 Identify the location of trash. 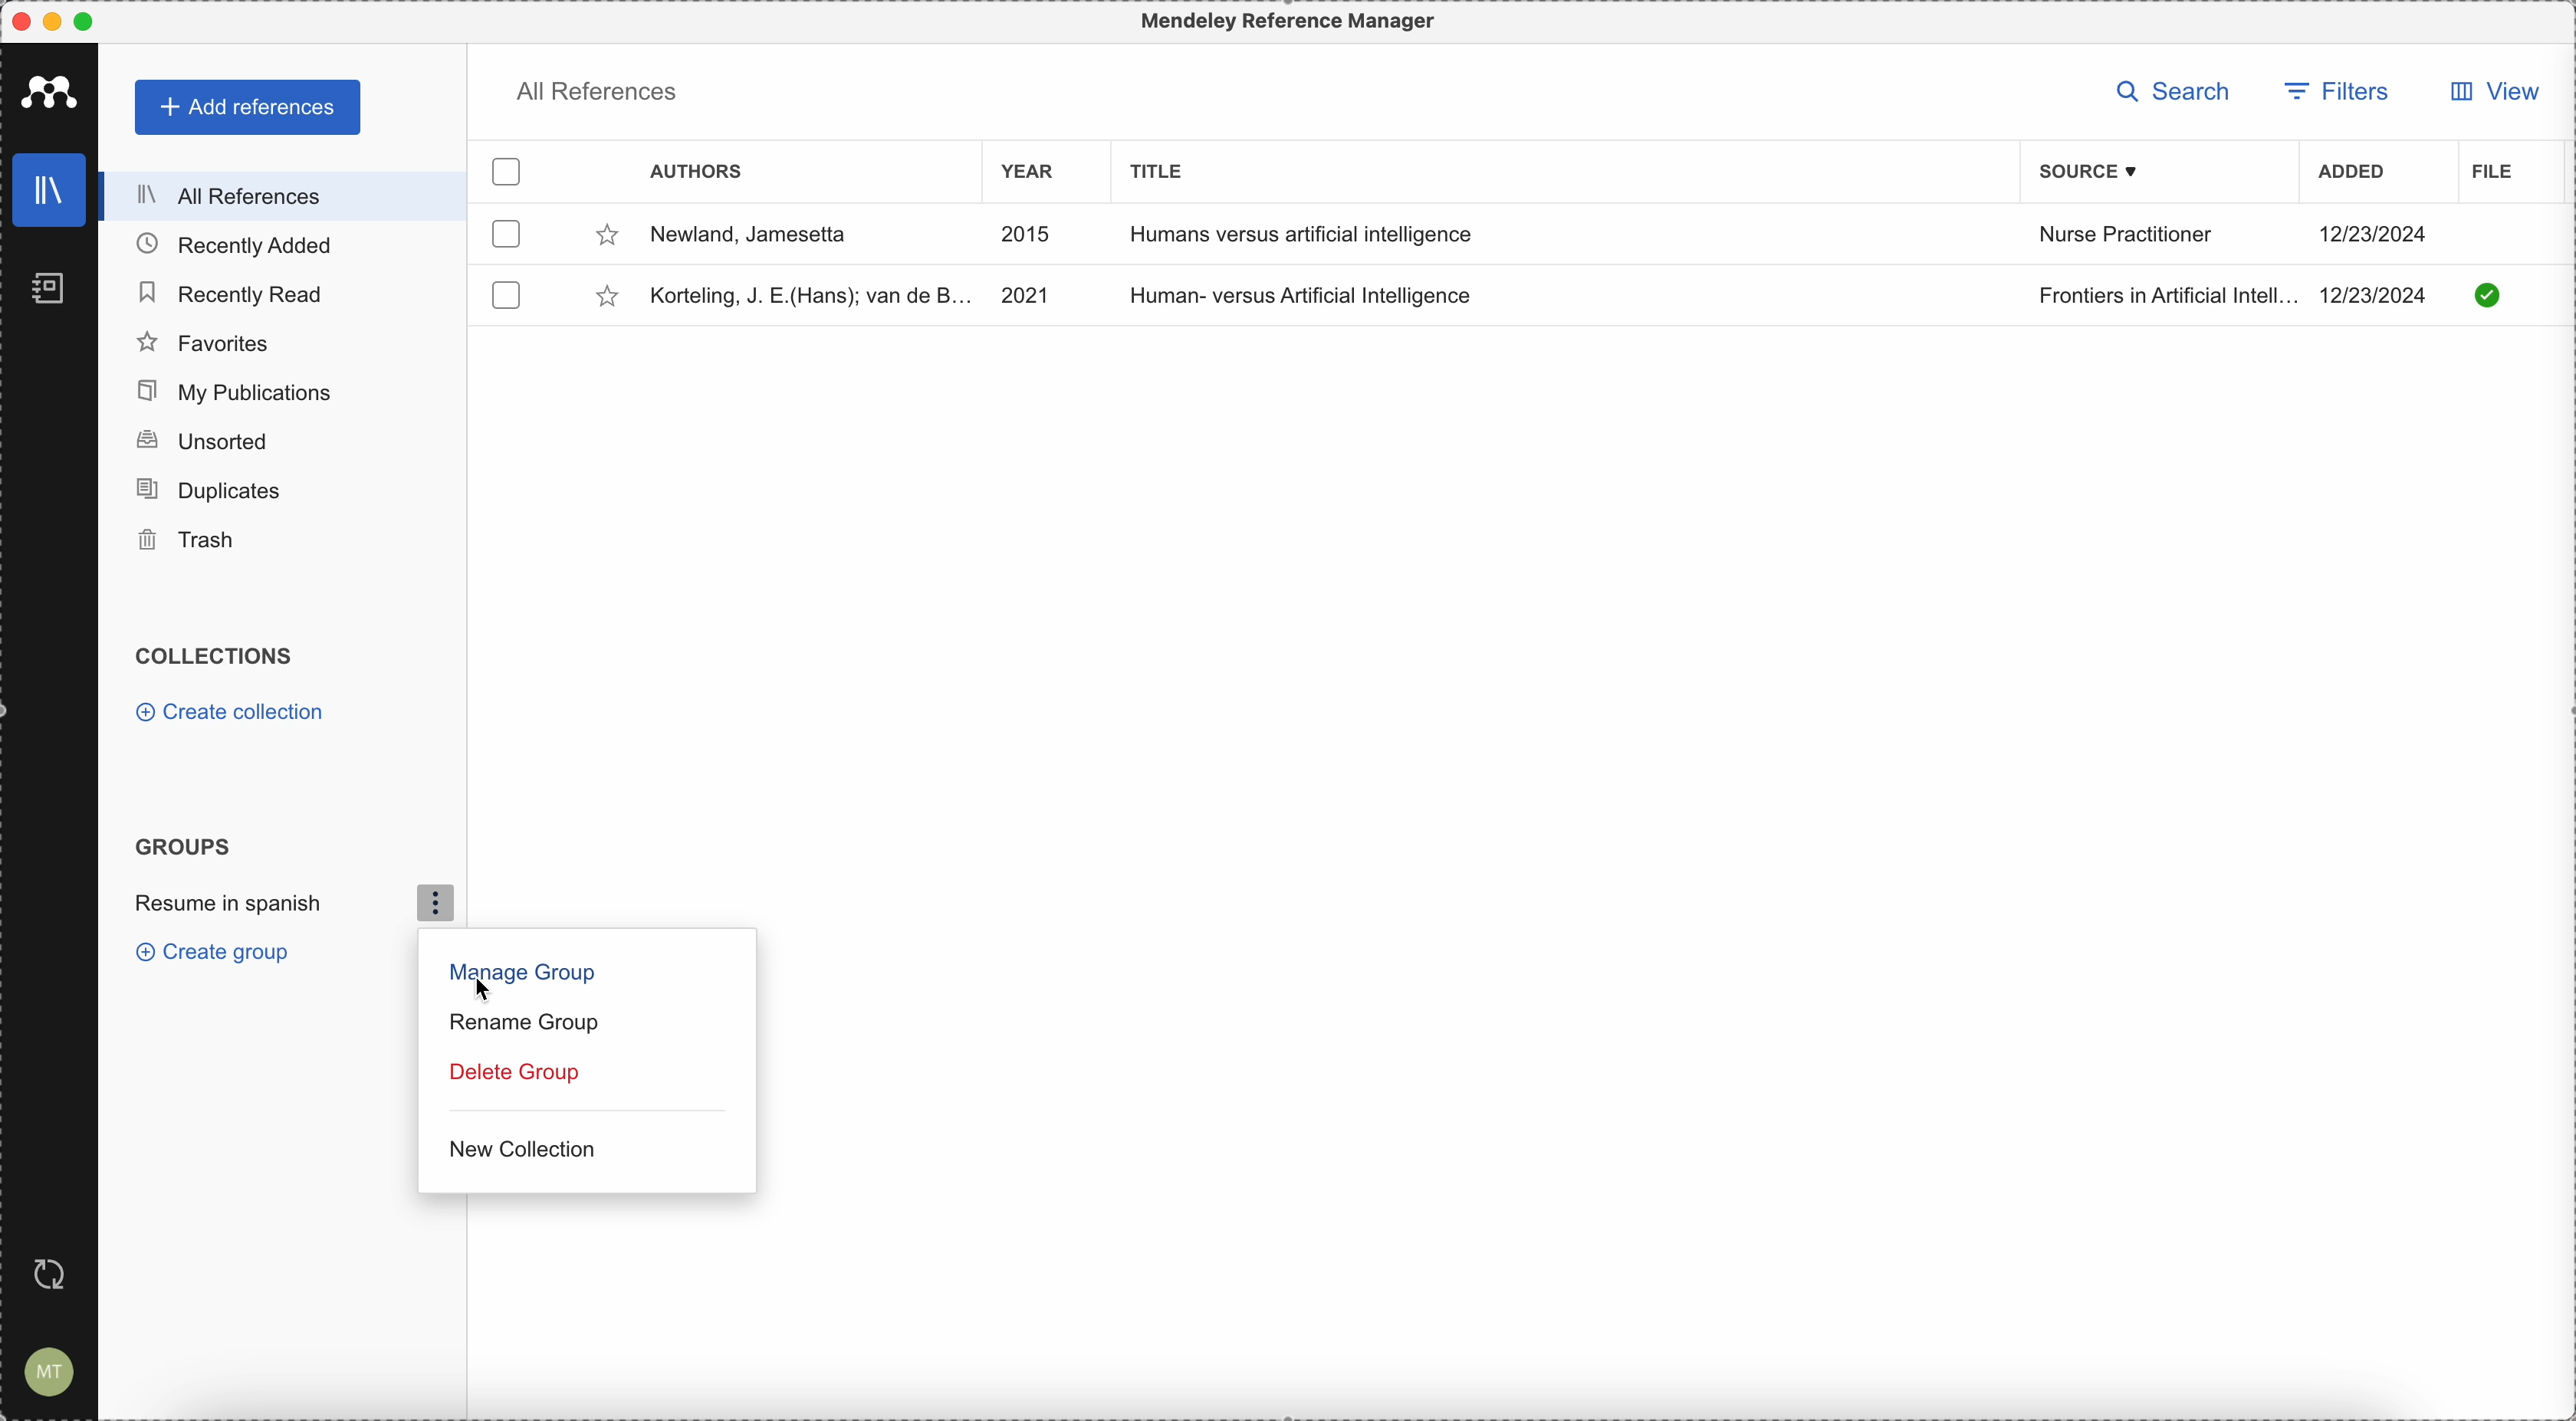
(192, 542).